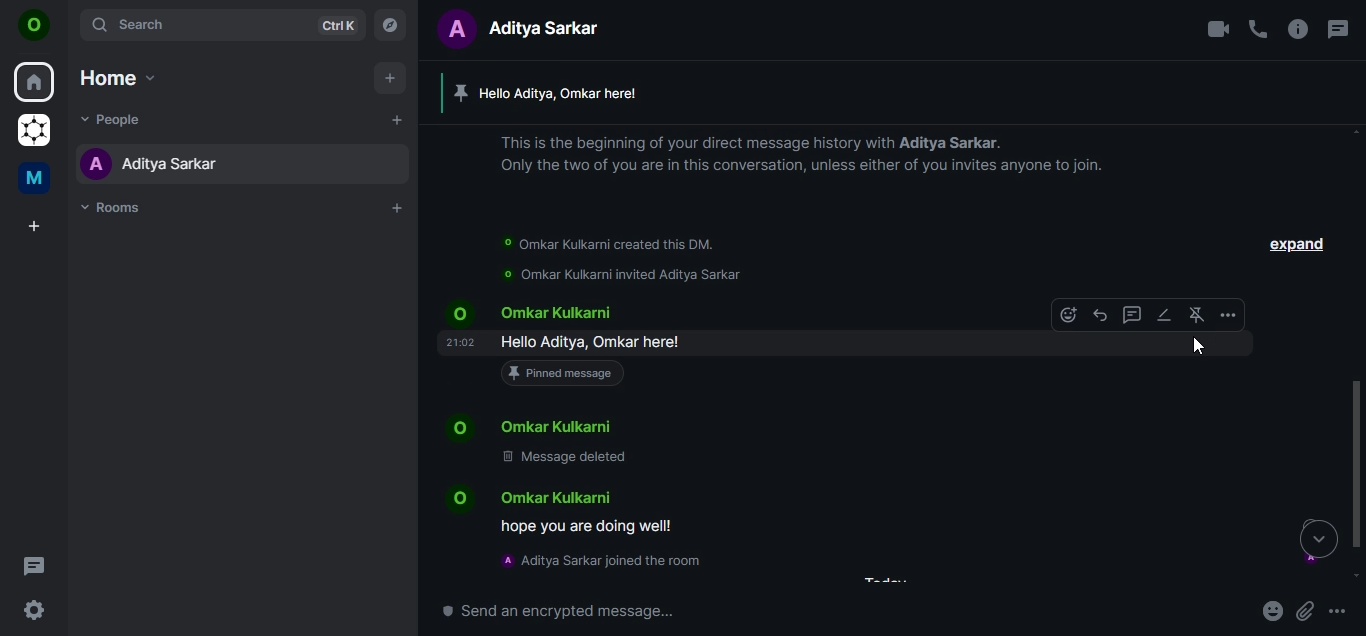  I want to click on emoji, so click(1069, 315).